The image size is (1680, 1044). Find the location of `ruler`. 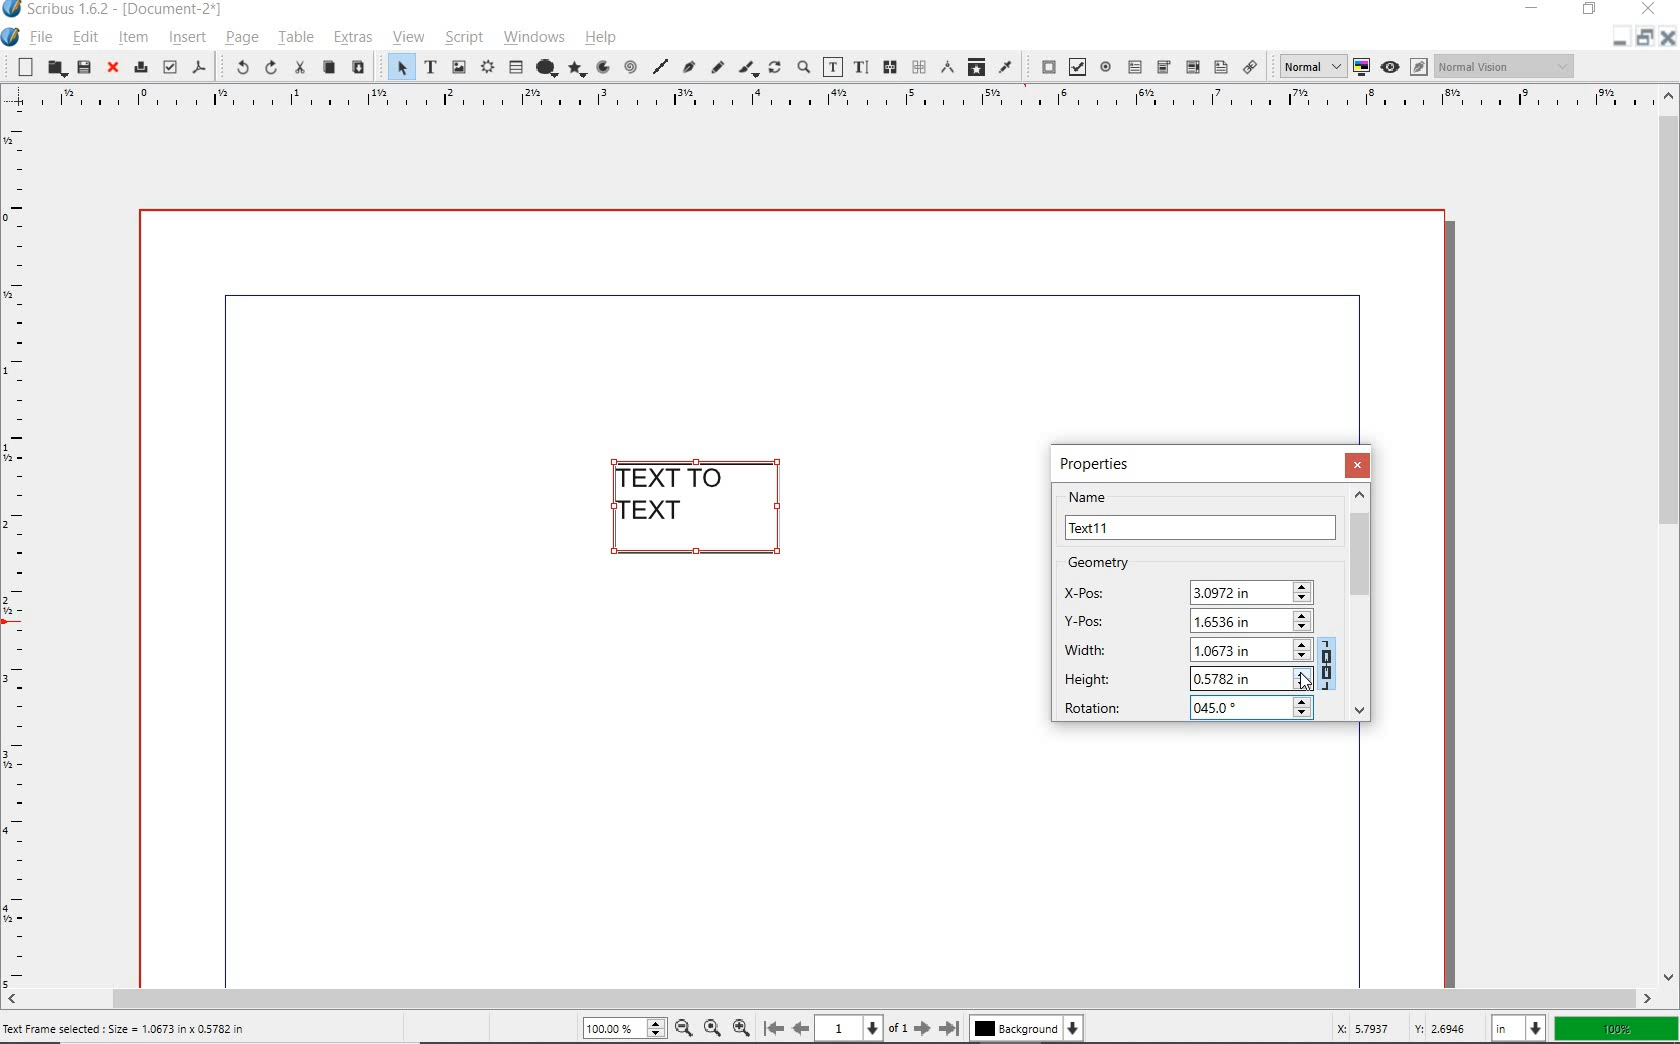

ruler is located at coordinates (834, 104).